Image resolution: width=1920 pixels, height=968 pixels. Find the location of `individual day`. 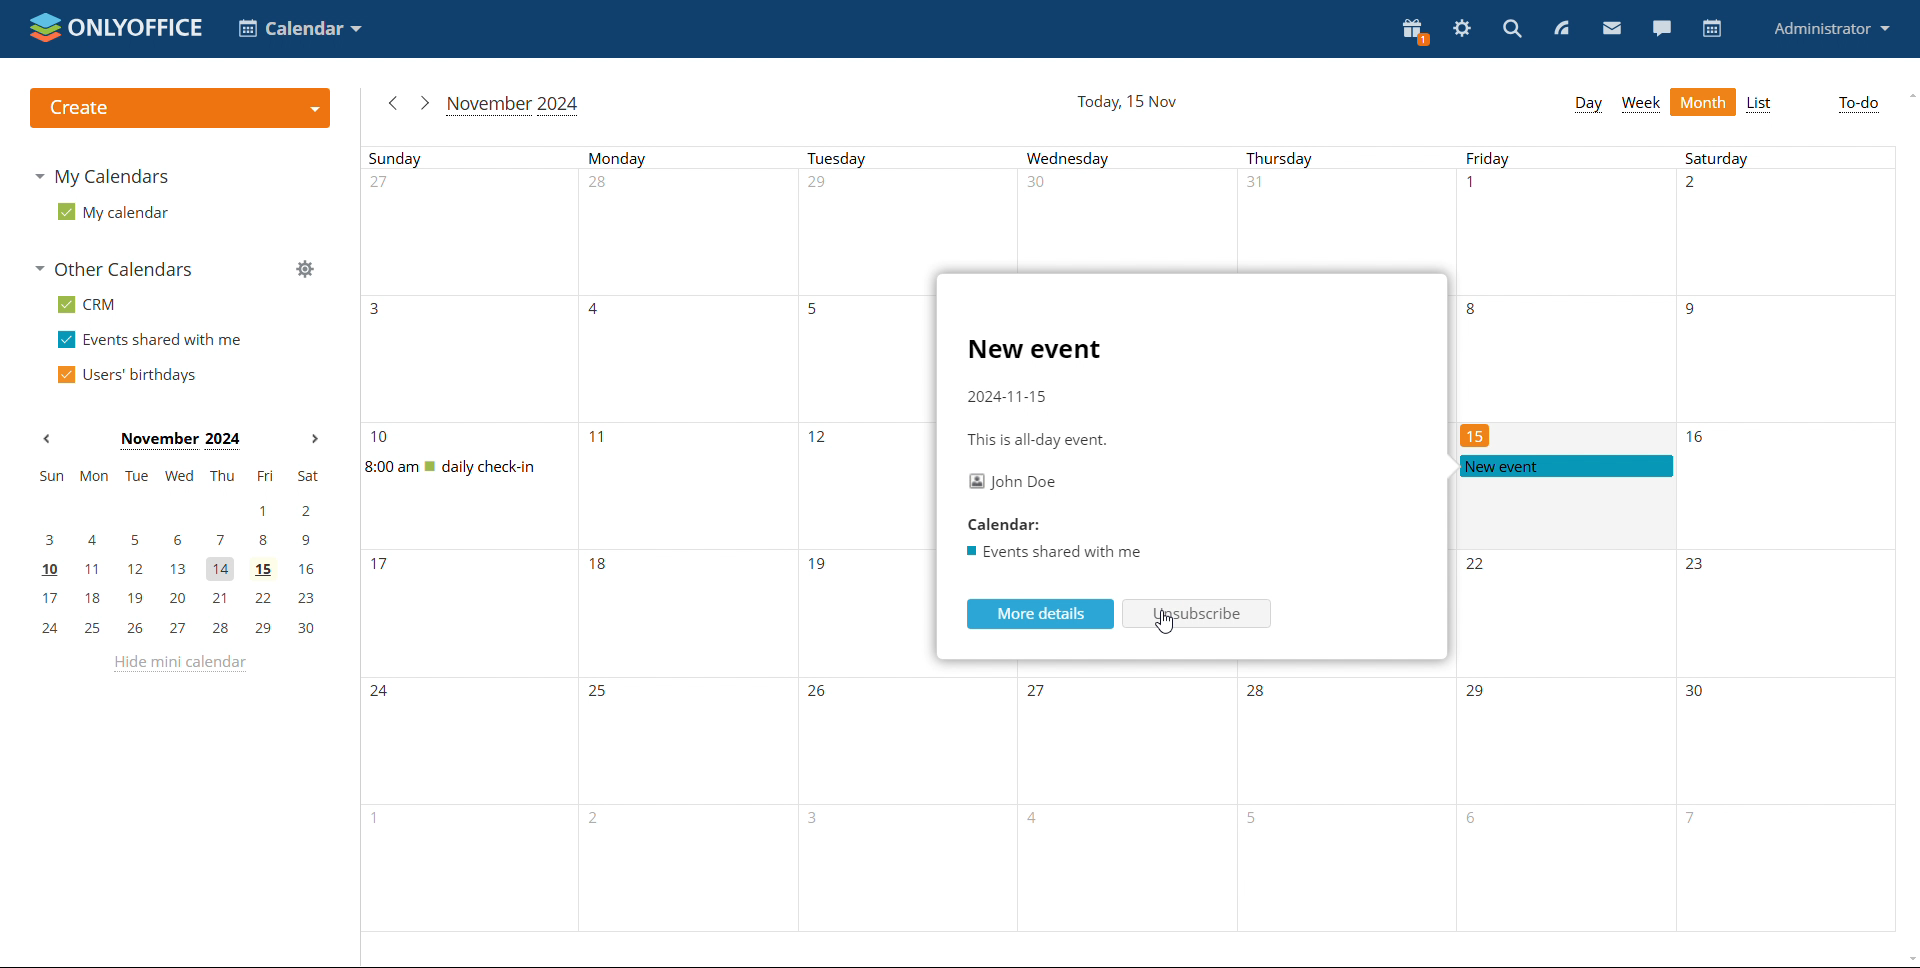

individual day is located at coordinates (692, 157).